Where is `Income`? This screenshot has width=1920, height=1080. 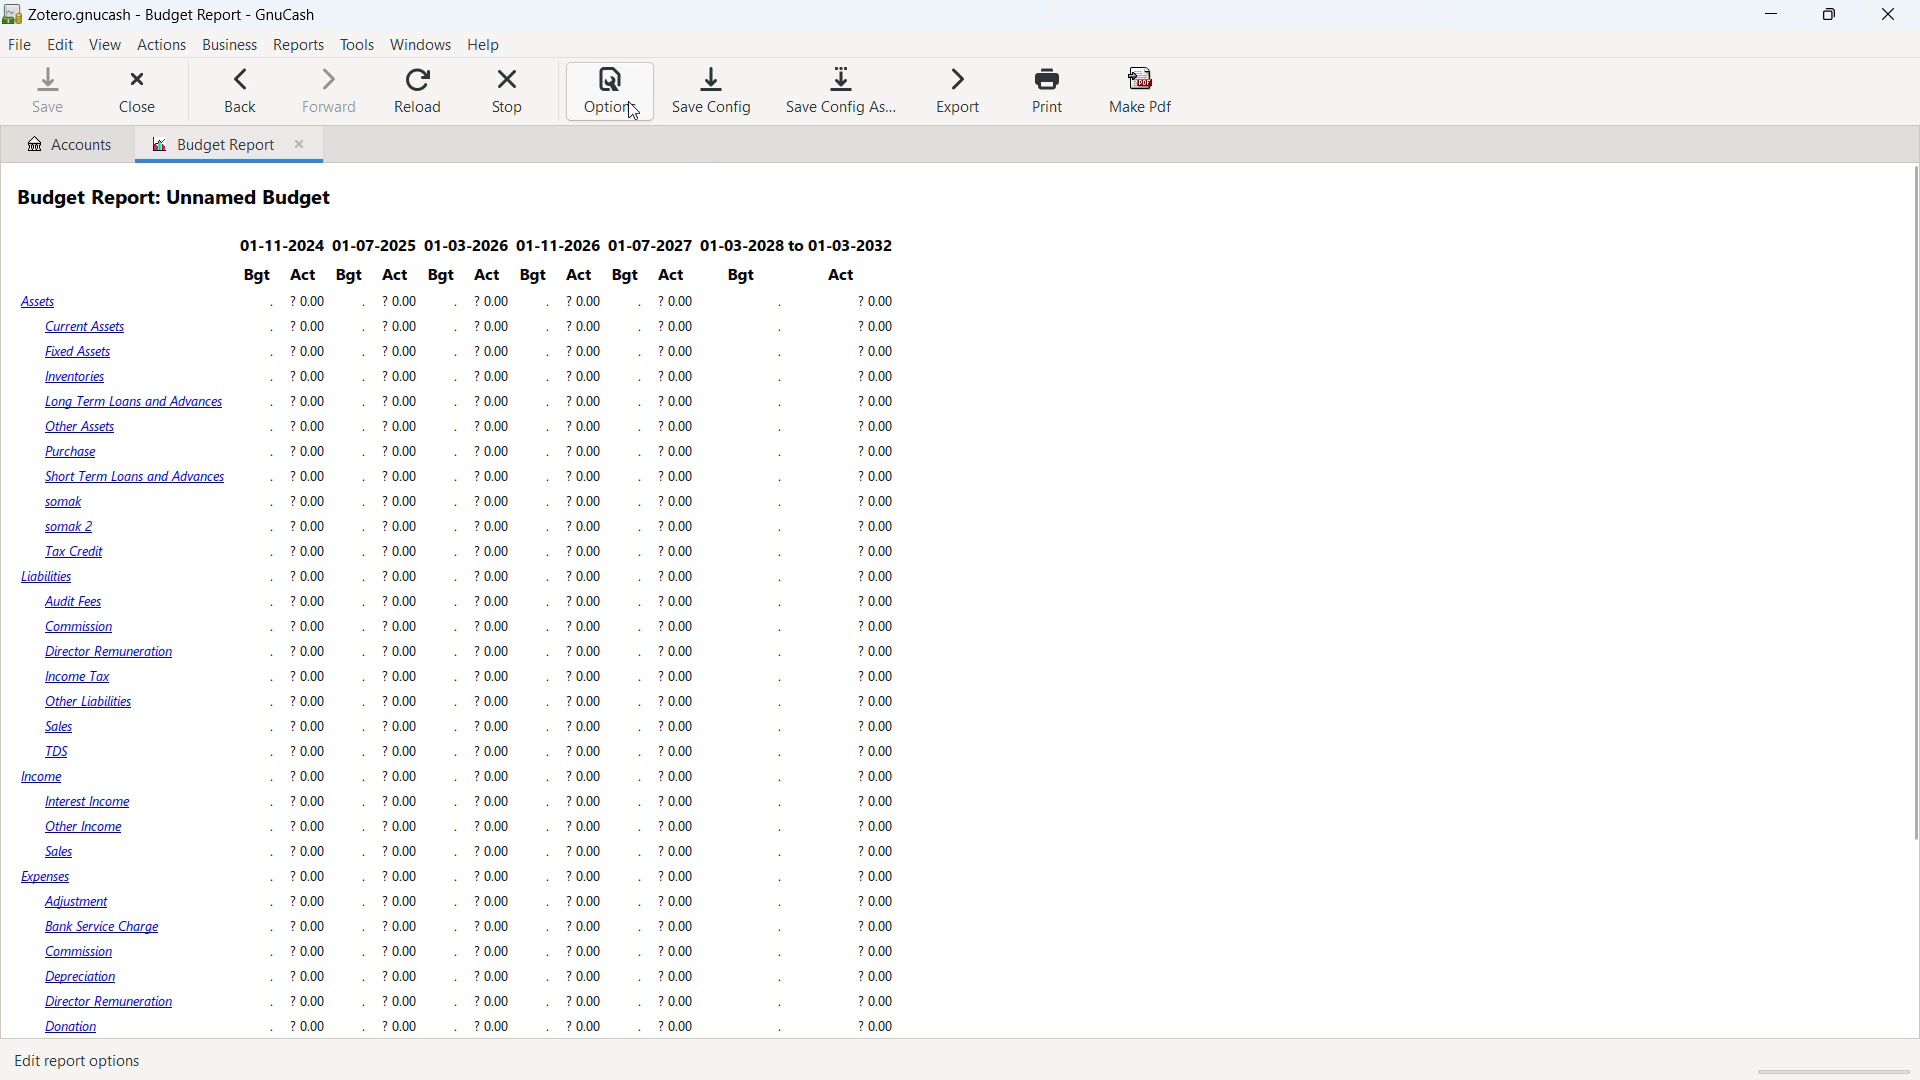 Income is located at coordinates (44, 778).